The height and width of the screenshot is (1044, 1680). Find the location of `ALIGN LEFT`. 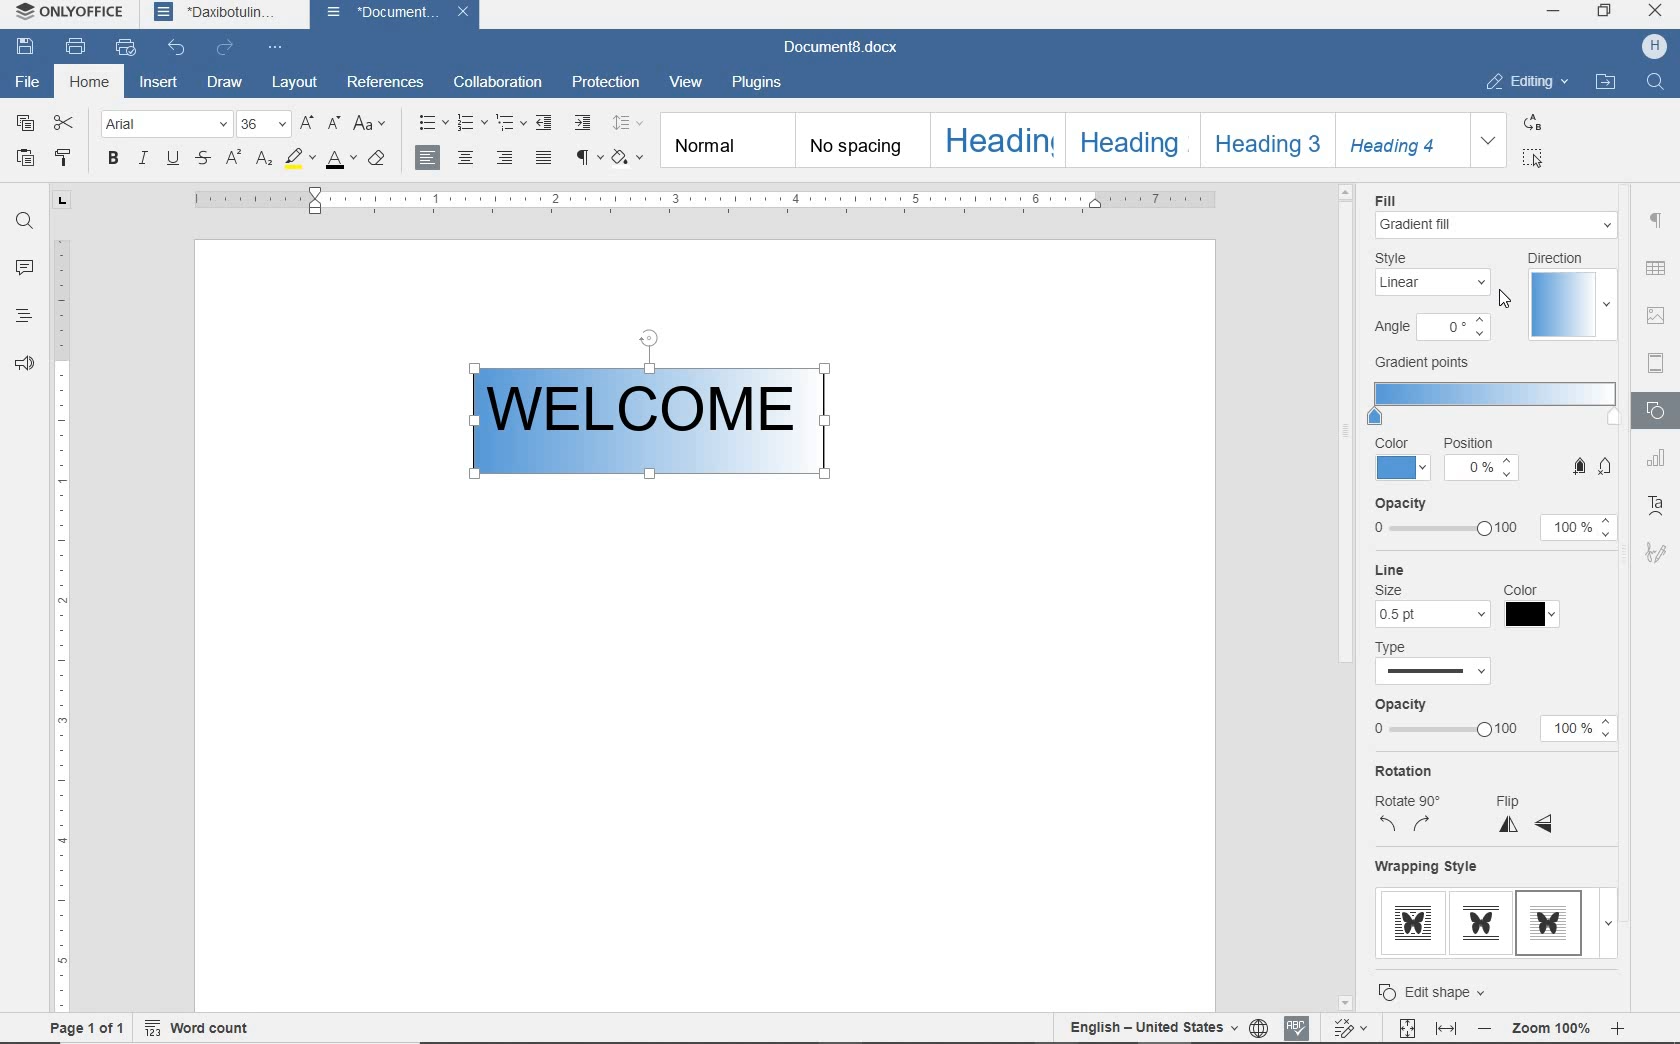

ALIGN LEFT is located at coordinates (429, 157).